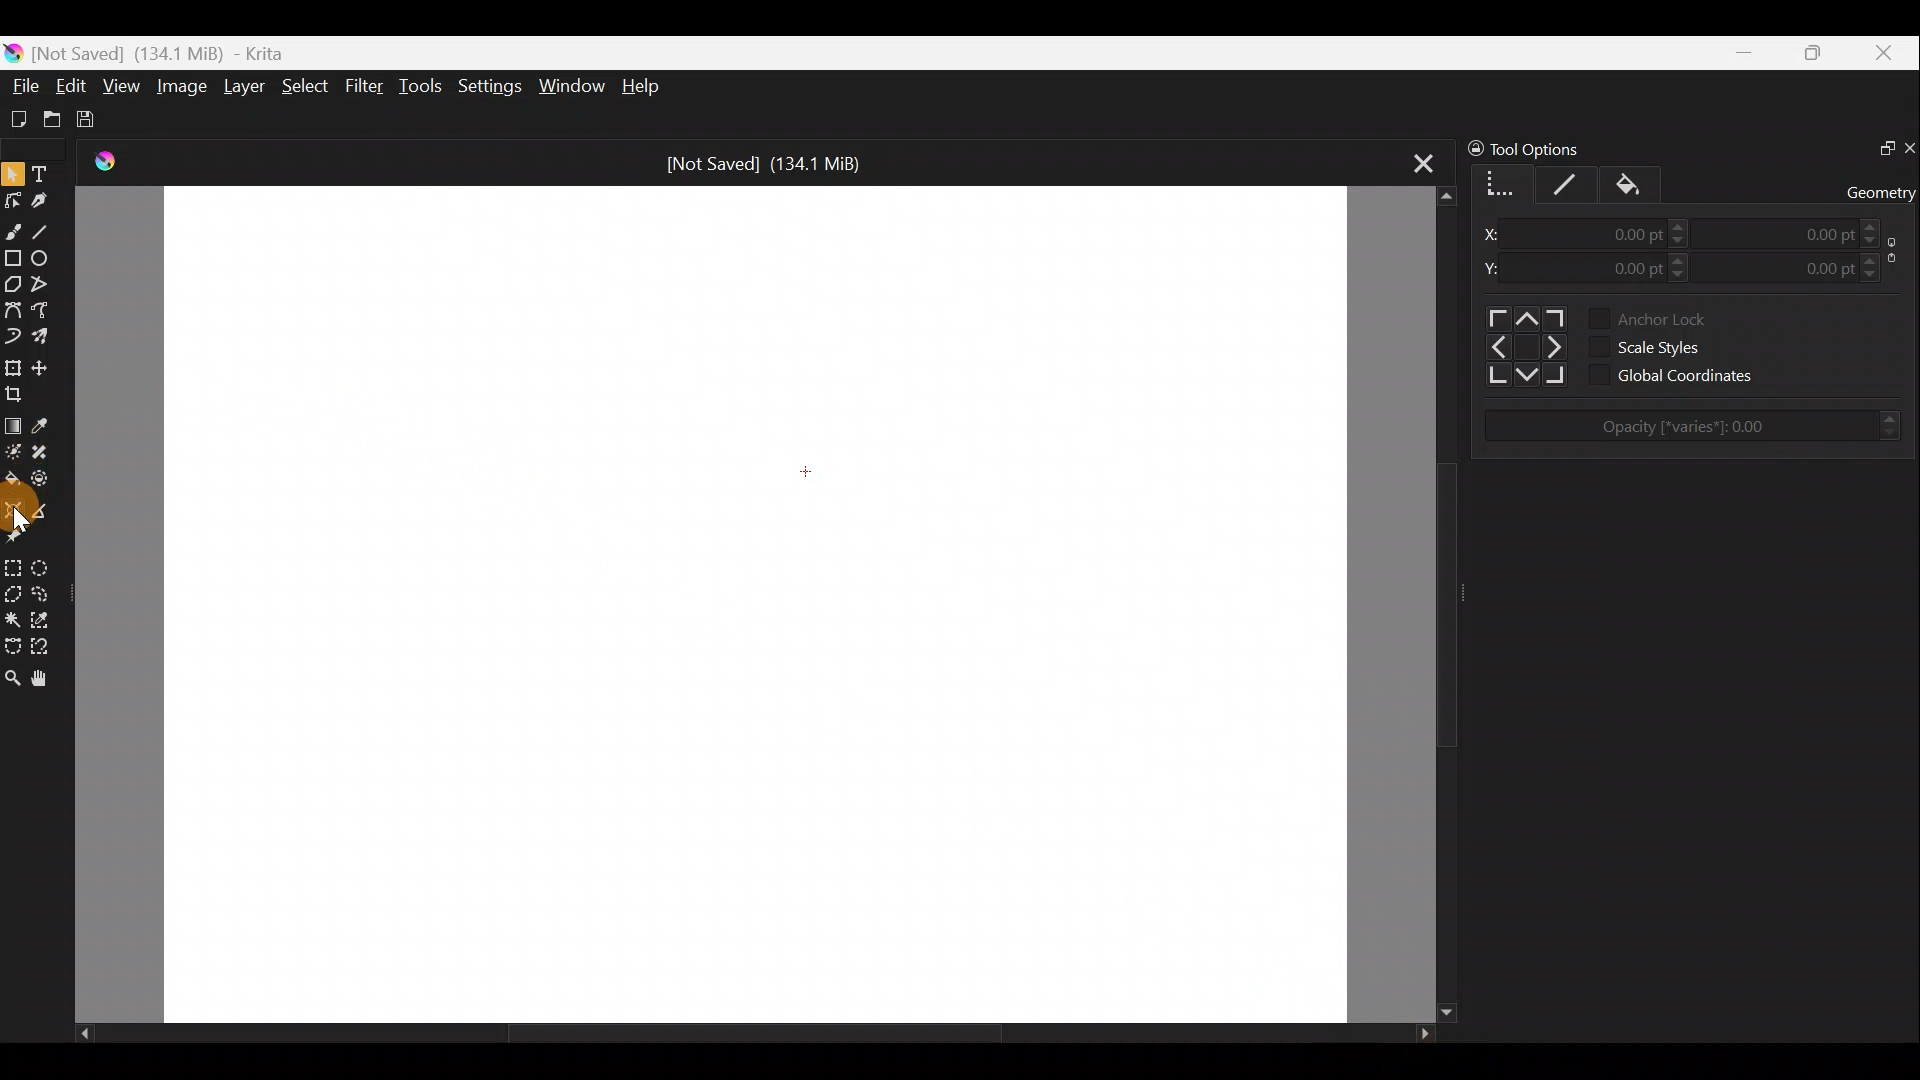 This screenshot has width=1920, height=1080. Describe the element at coordinates (1704, 427) in the screenshot. I see `Opacity [*varies*]: 0.00` at that location.